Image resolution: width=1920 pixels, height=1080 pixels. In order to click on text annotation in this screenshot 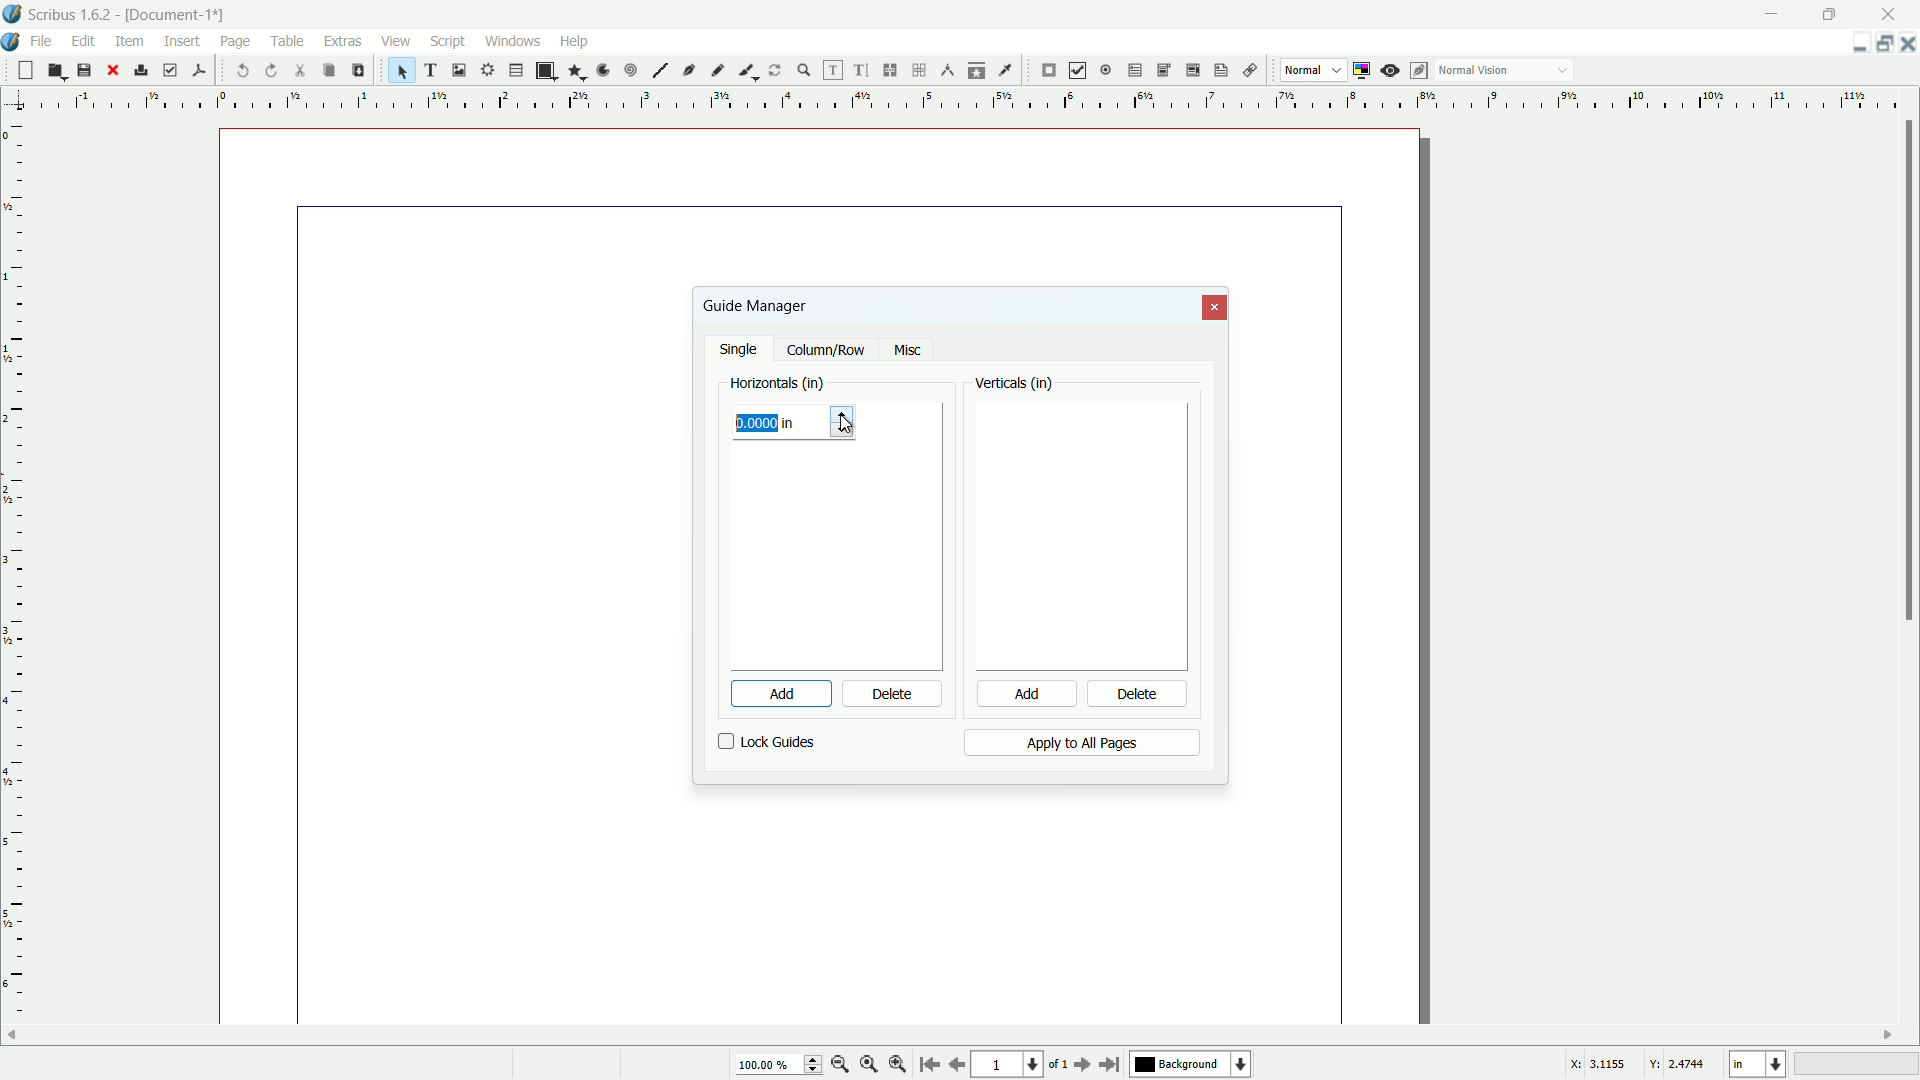, I will do `click(1218, 71)`.